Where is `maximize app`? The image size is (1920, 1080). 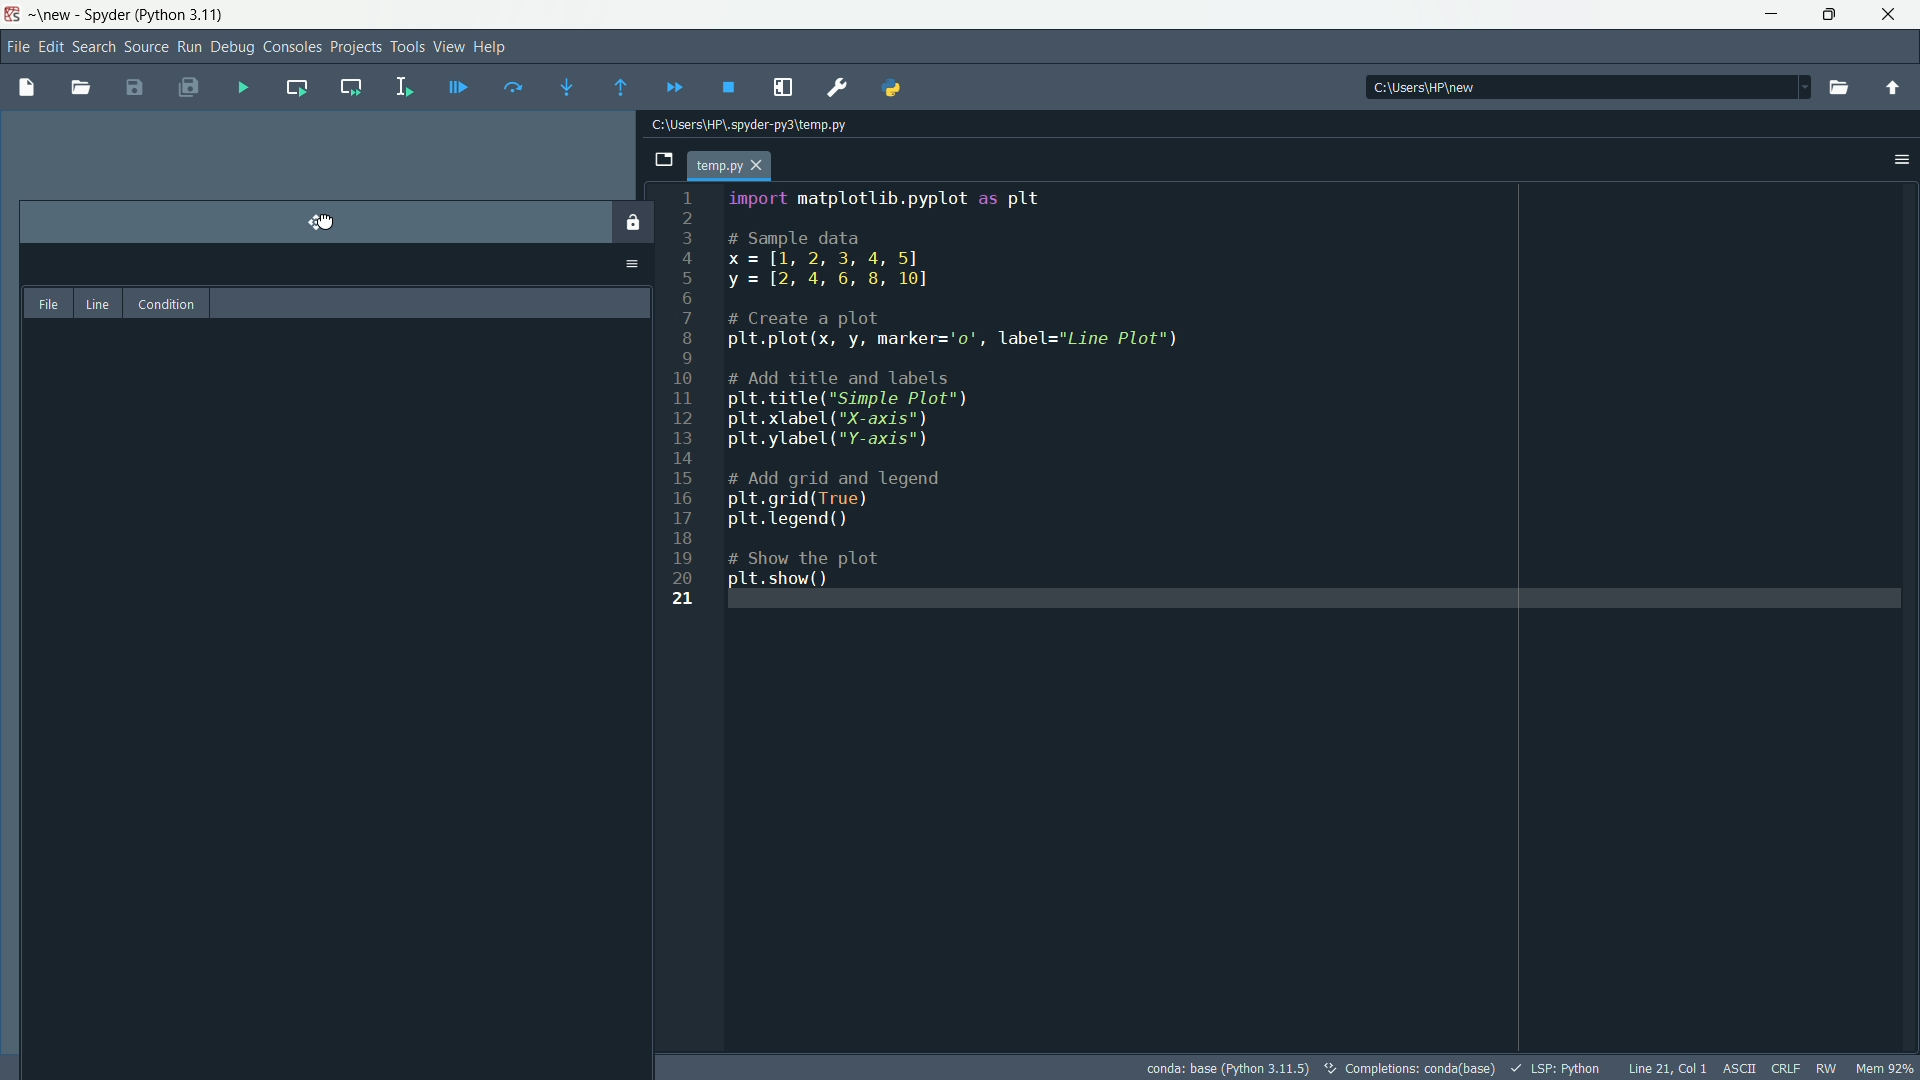
maximize app is located at coordinates (1892, 15).